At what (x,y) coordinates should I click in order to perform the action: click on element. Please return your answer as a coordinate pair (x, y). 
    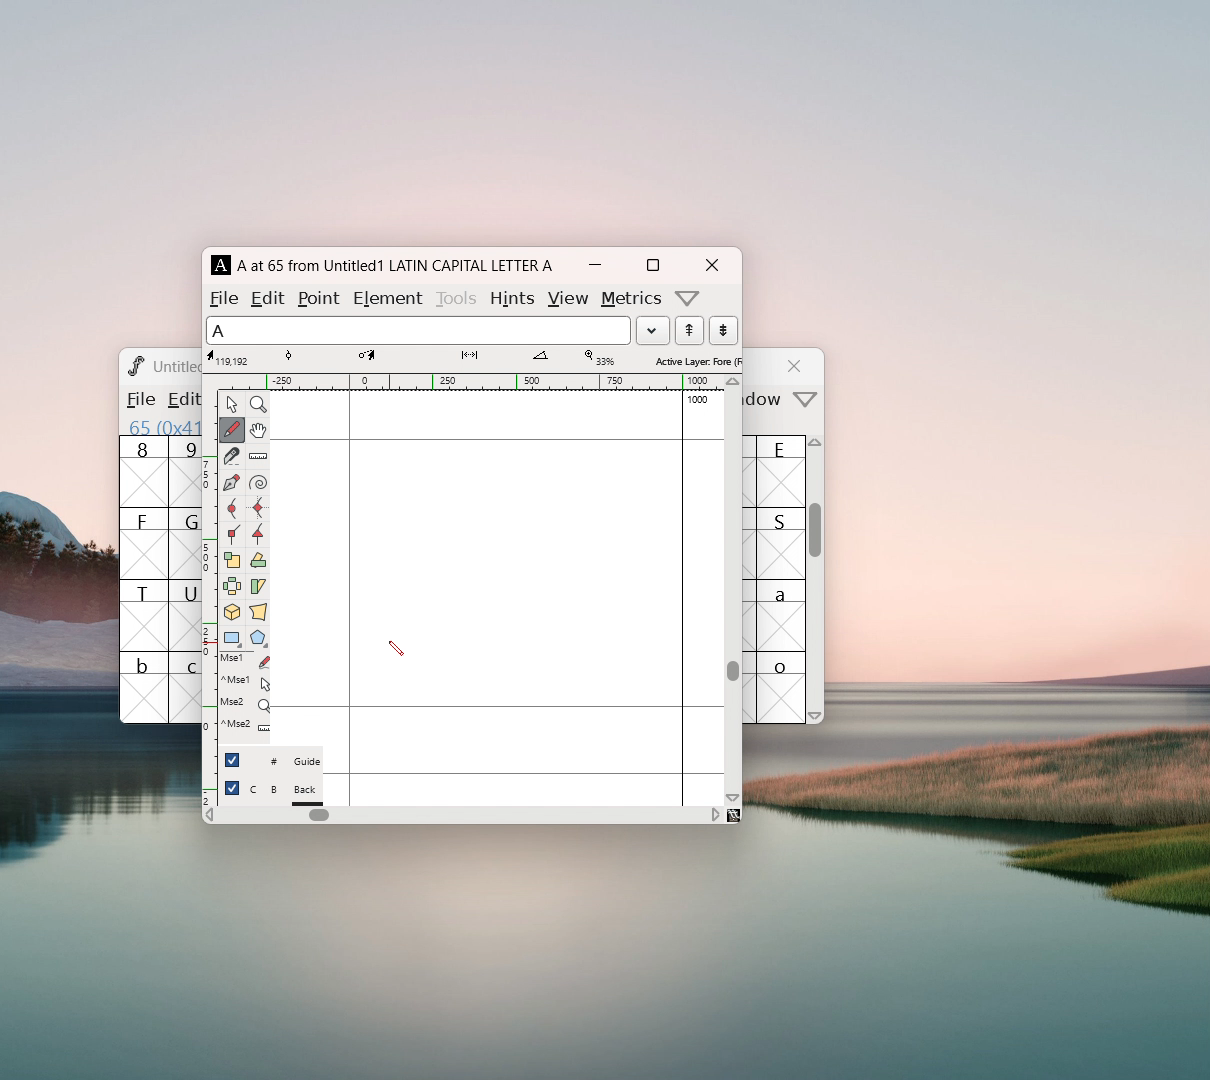
    Looking at the image, I should click on (387, 296).